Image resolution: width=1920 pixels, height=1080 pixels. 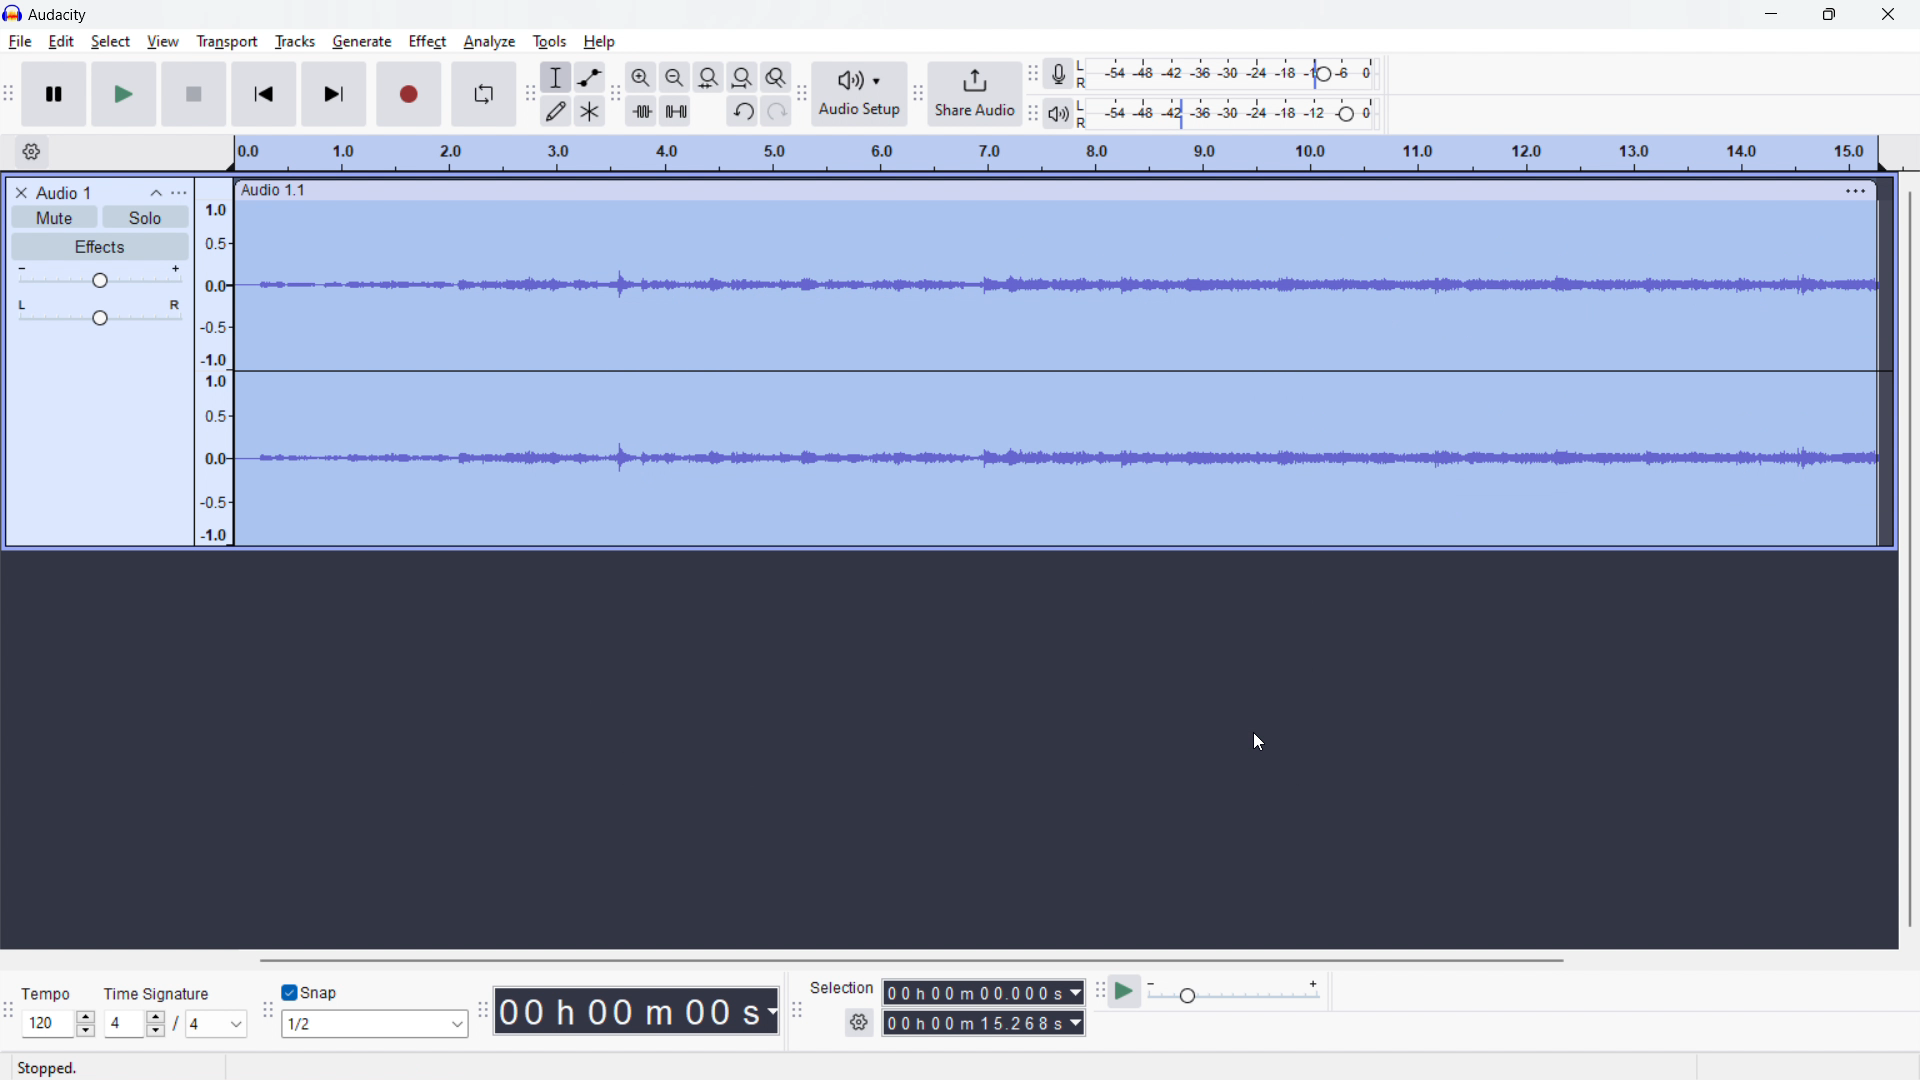 I want to click on fit selection to width, so click(x=710, y=77).